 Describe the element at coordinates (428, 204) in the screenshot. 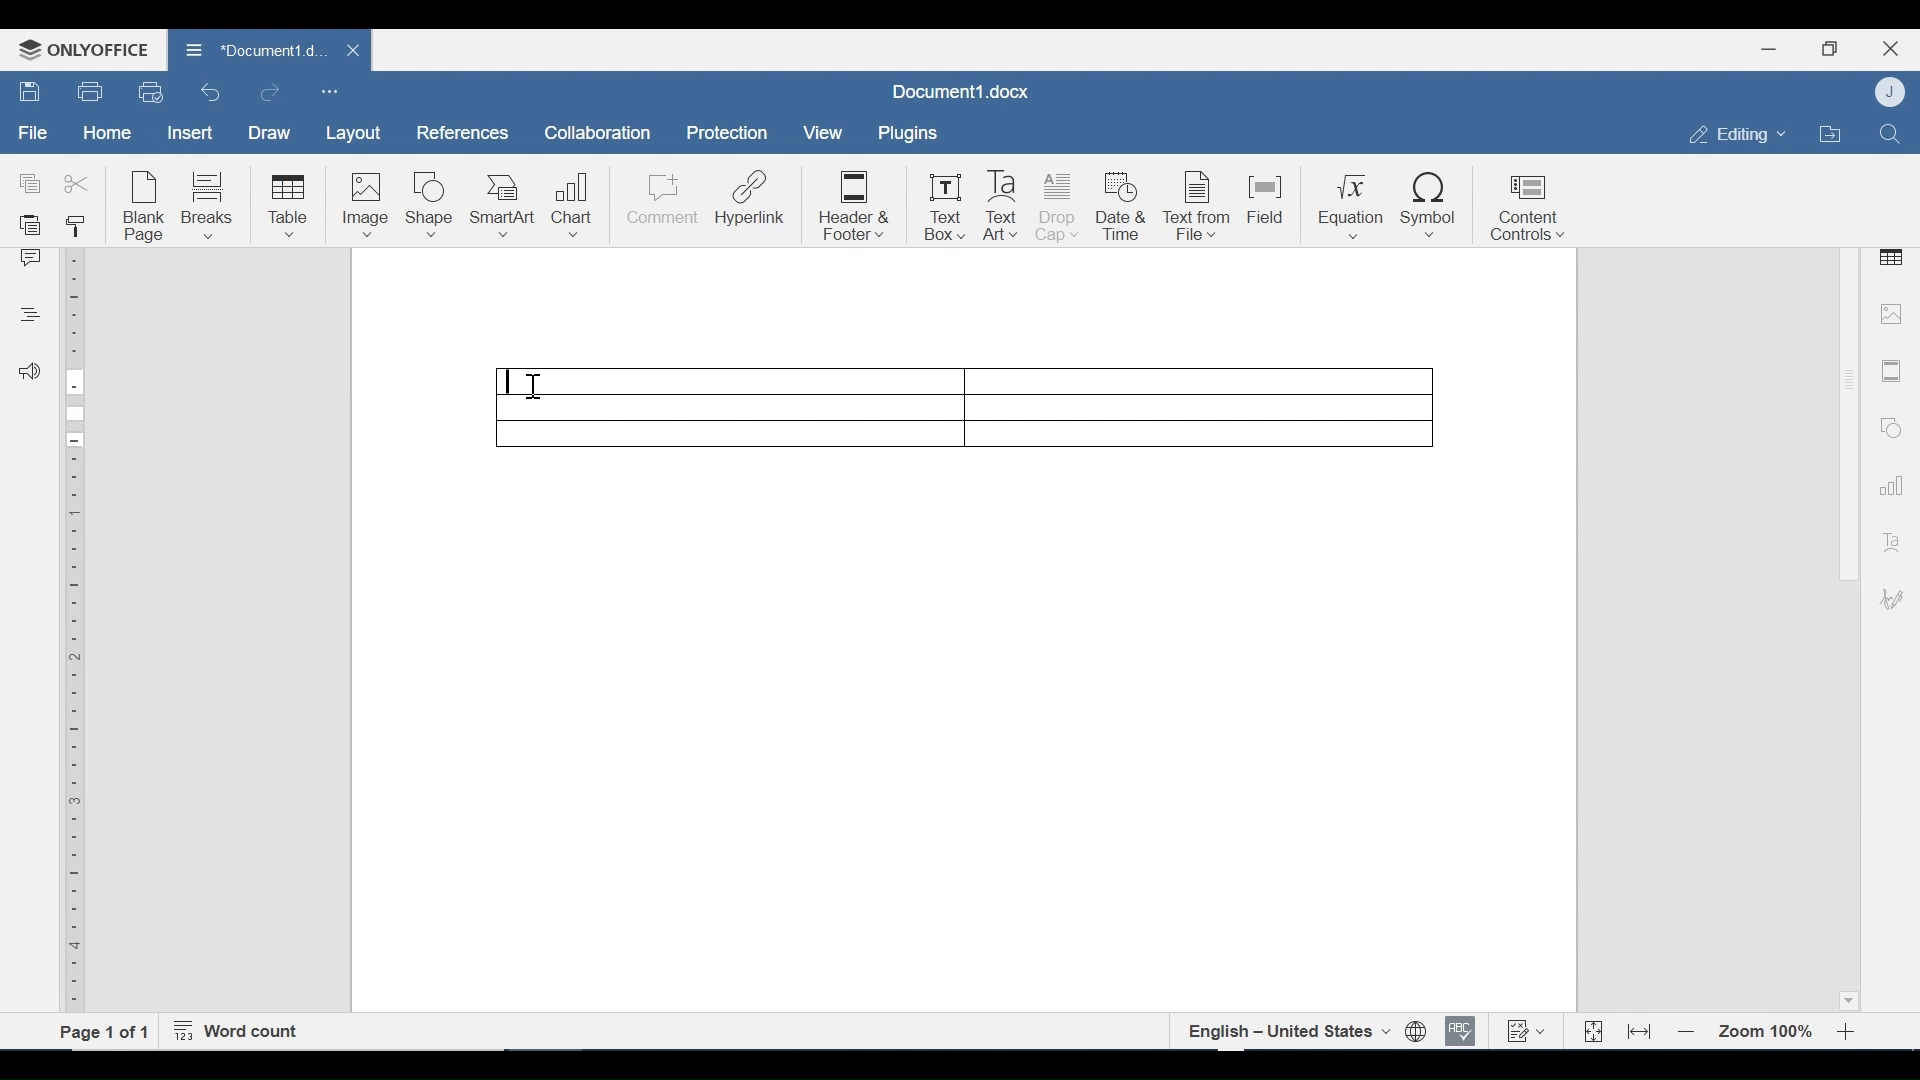

I see `Shape` at that location.